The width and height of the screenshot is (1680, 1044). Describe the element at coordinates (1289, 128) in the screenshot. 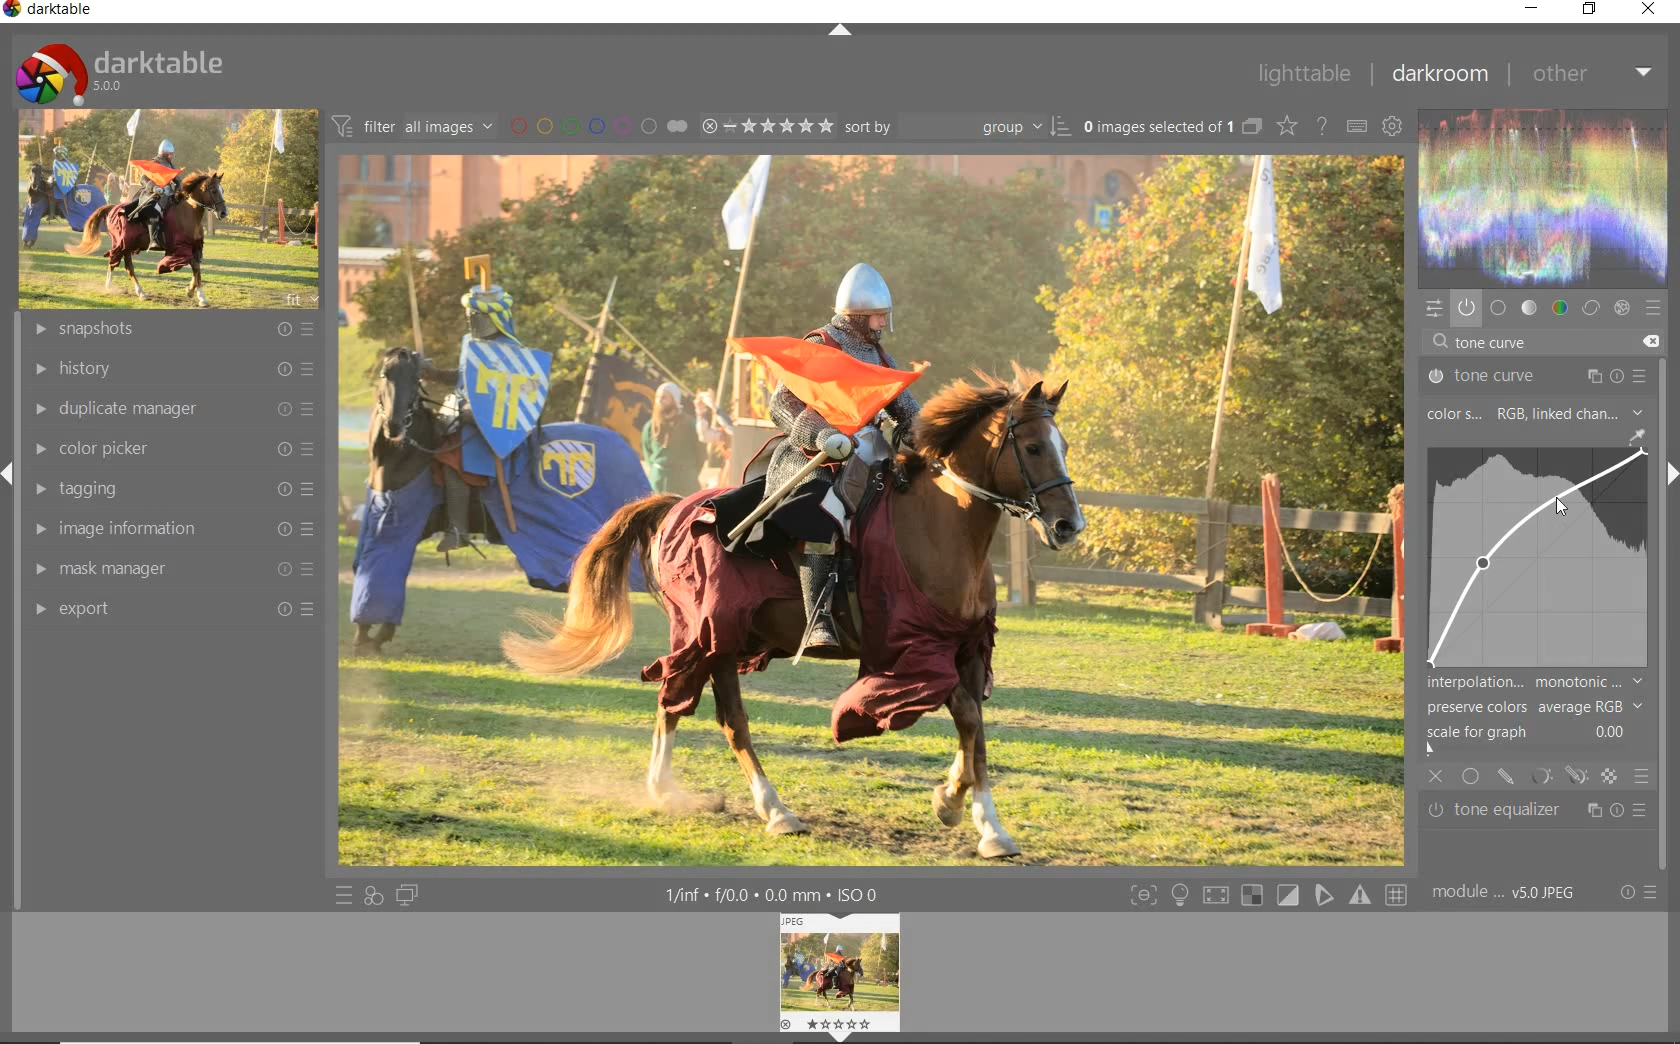

I see `change type of overlays` at that location.